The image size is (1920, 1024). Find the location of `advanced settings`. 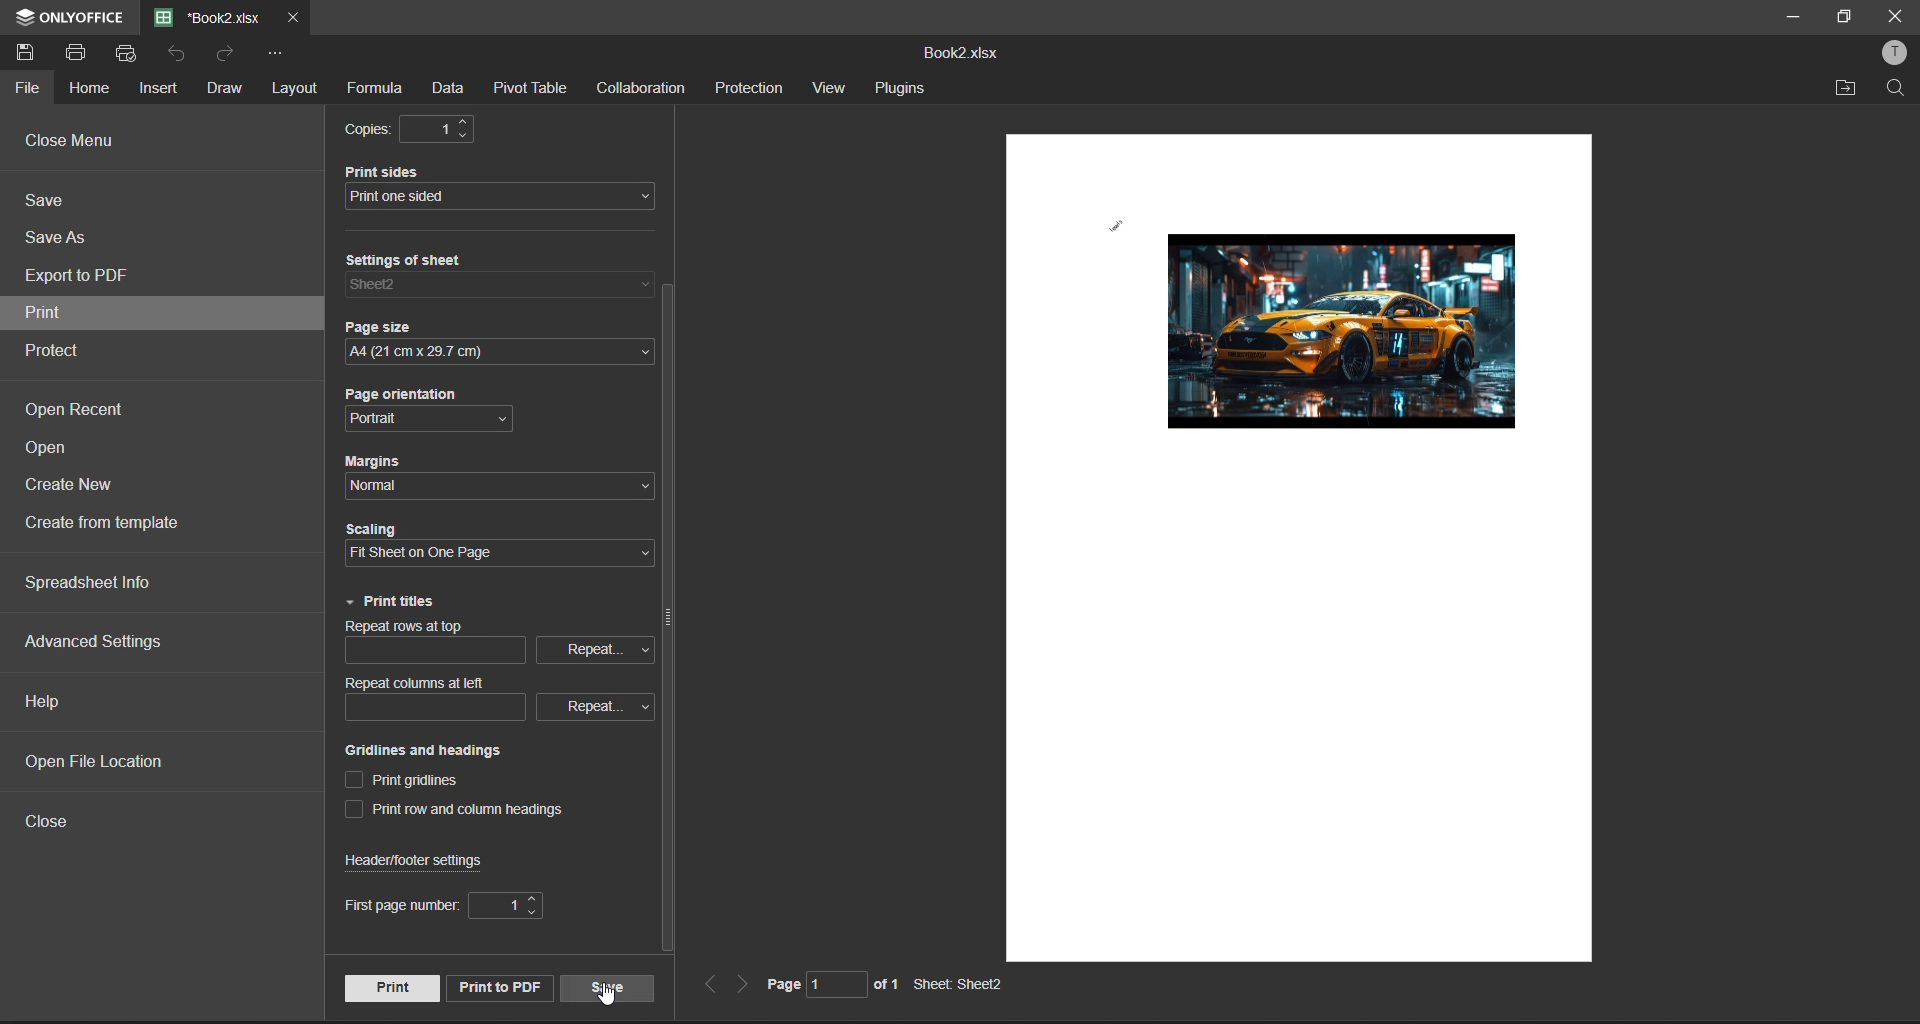

advanced settings is located at coordinates (97, 642).